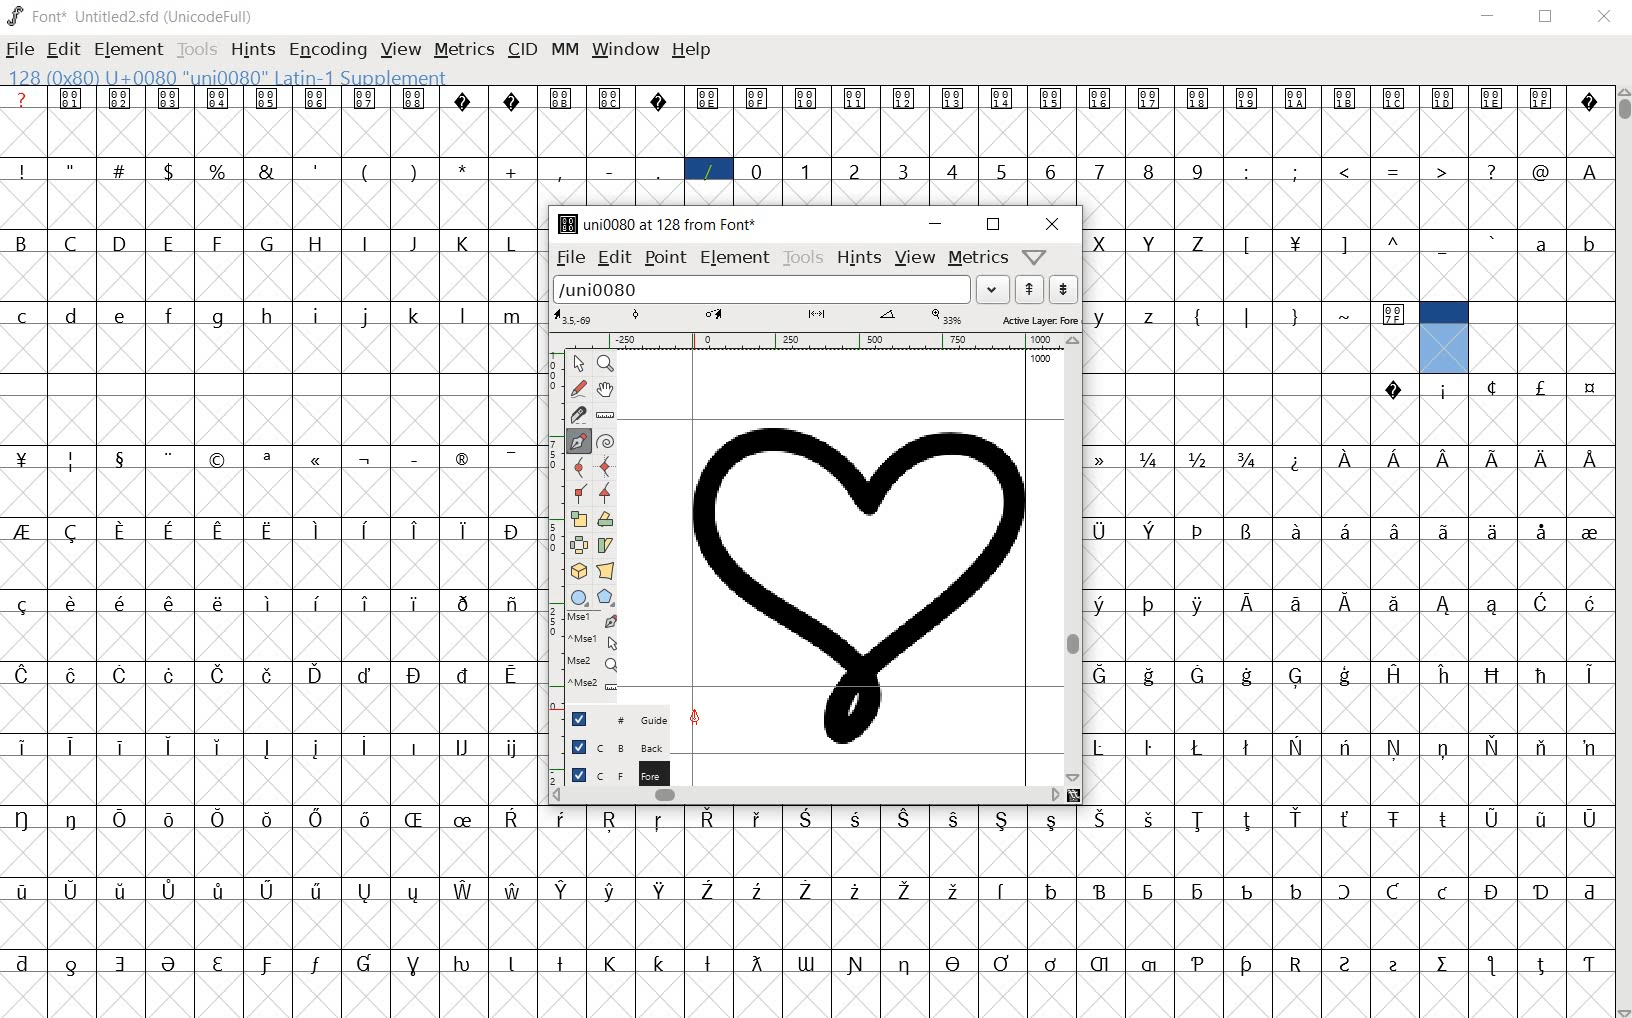  Describe the element at coordinates (1247, 459) in the screenshot. I see `glyph` at that location.